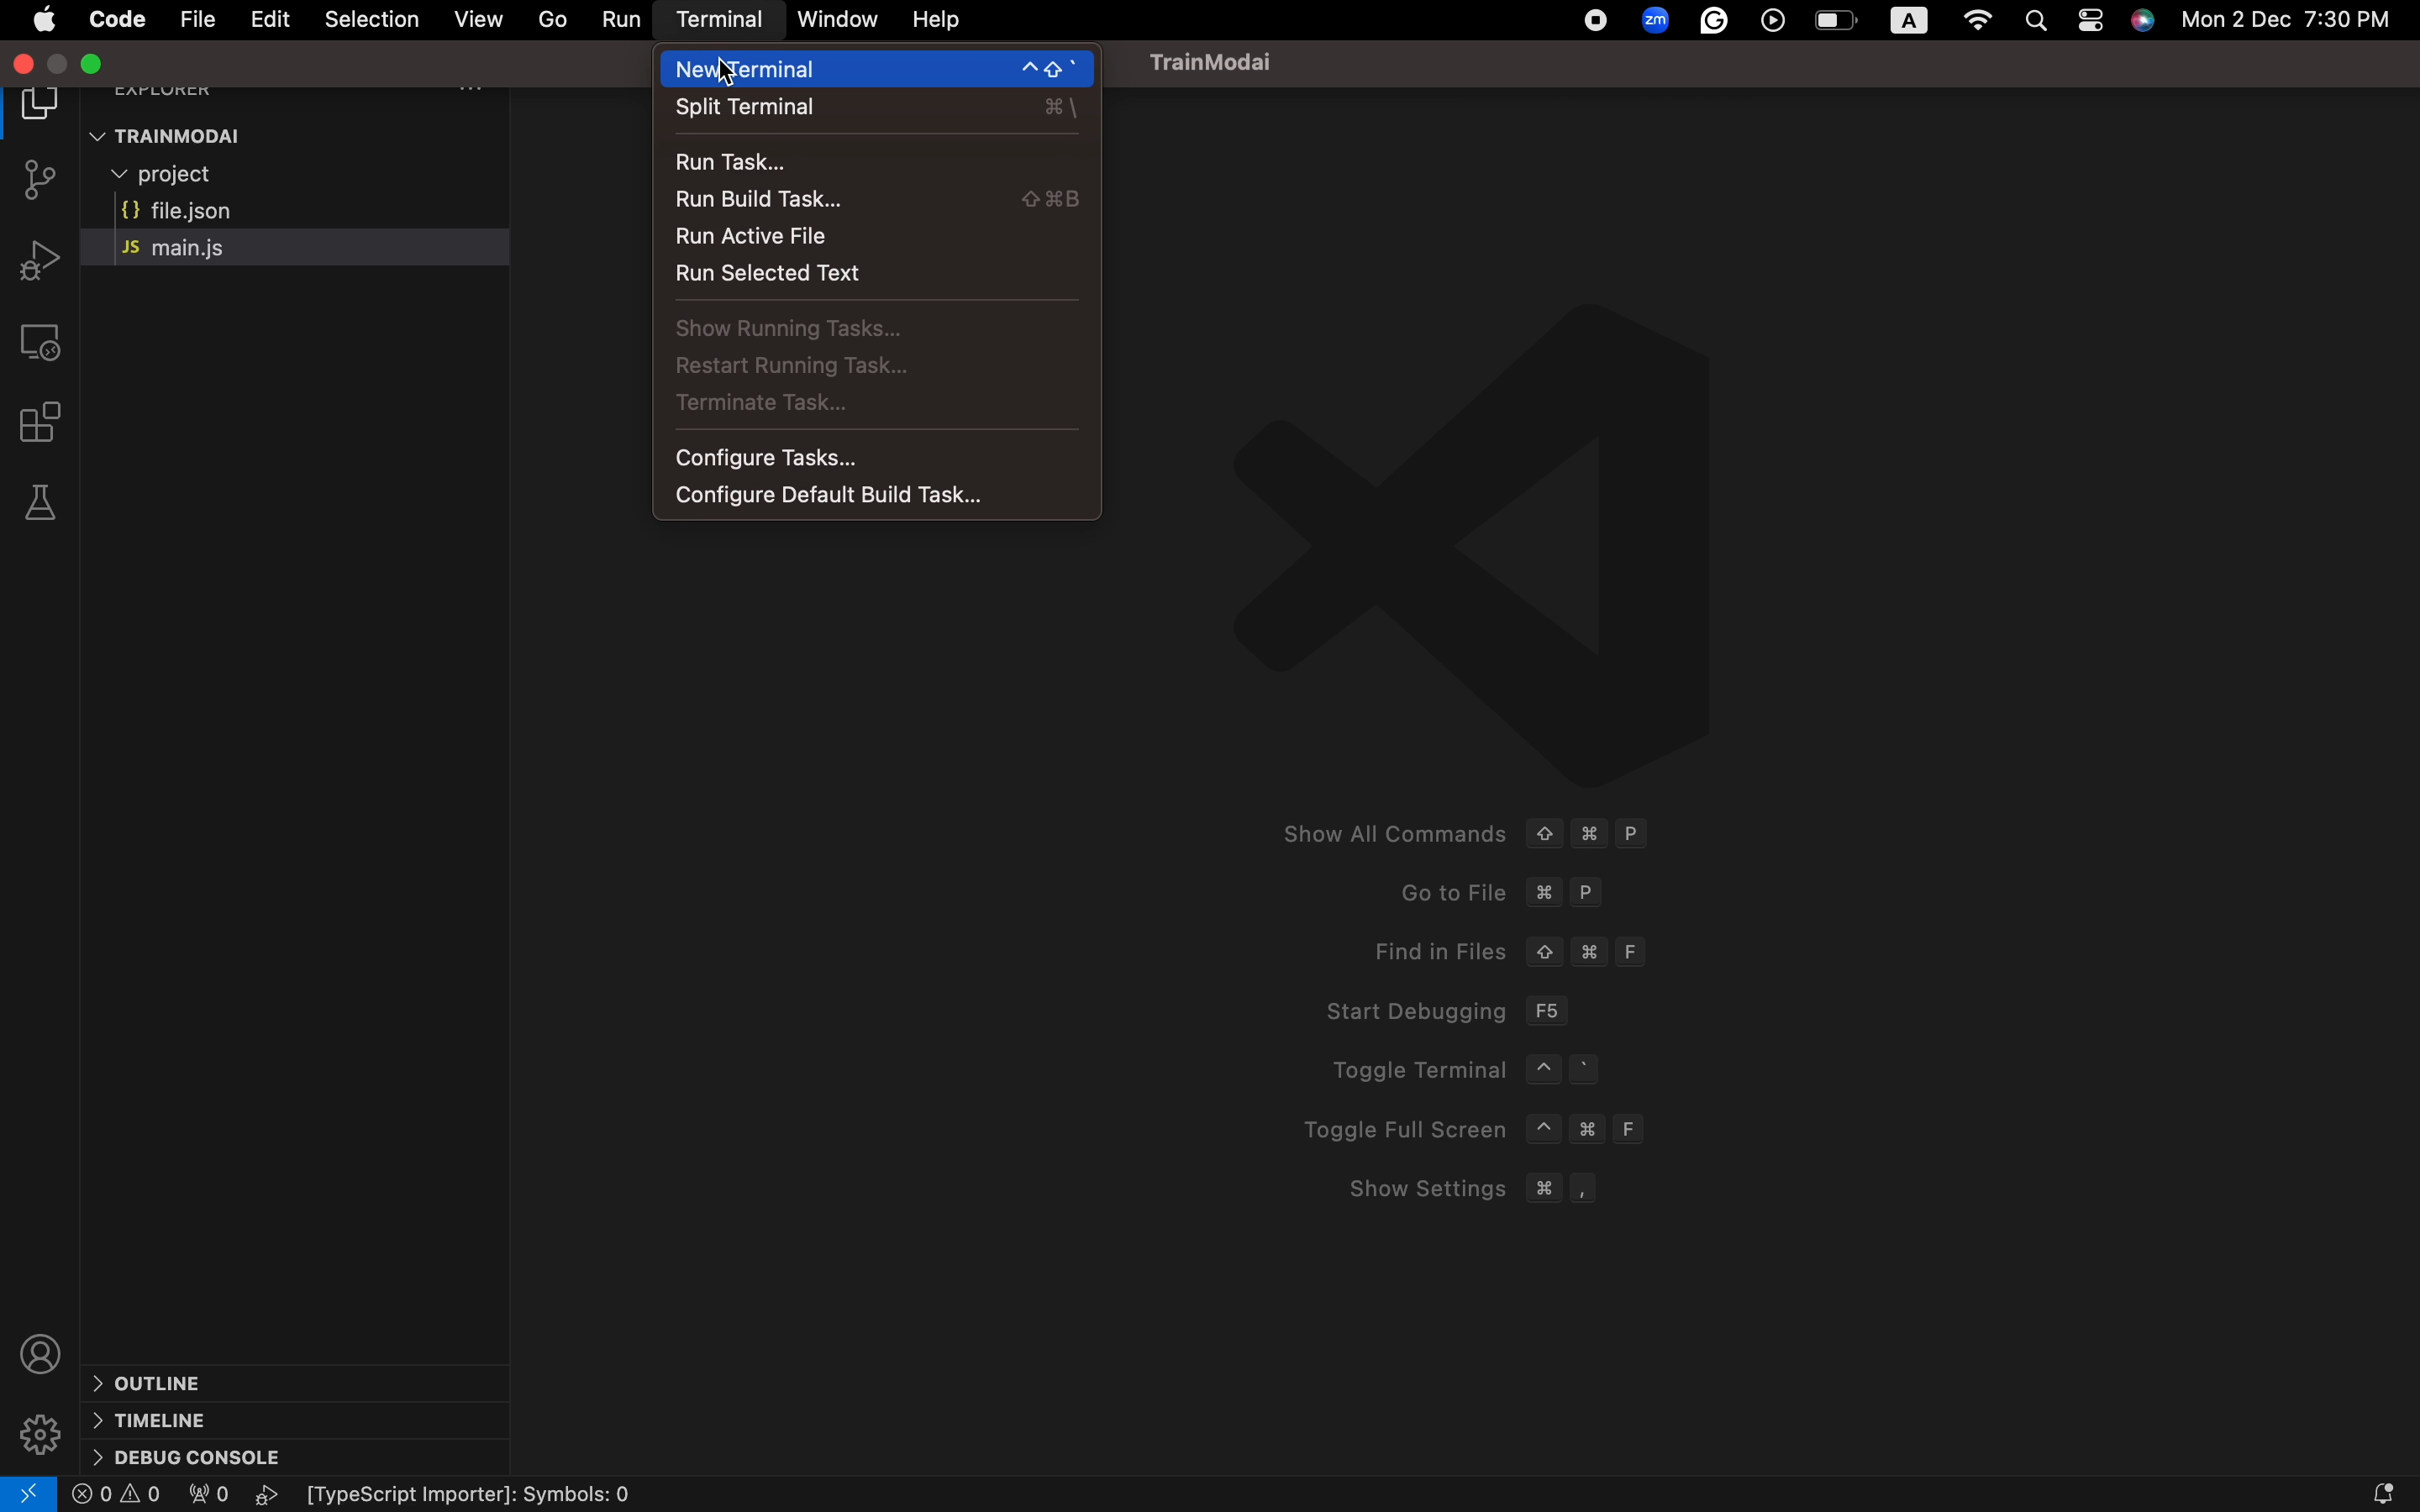 This screenshot has height=1512, width=2420. Describe the element at coordinates (2347, 1491) in the screenshot. I see `notification` at that location.